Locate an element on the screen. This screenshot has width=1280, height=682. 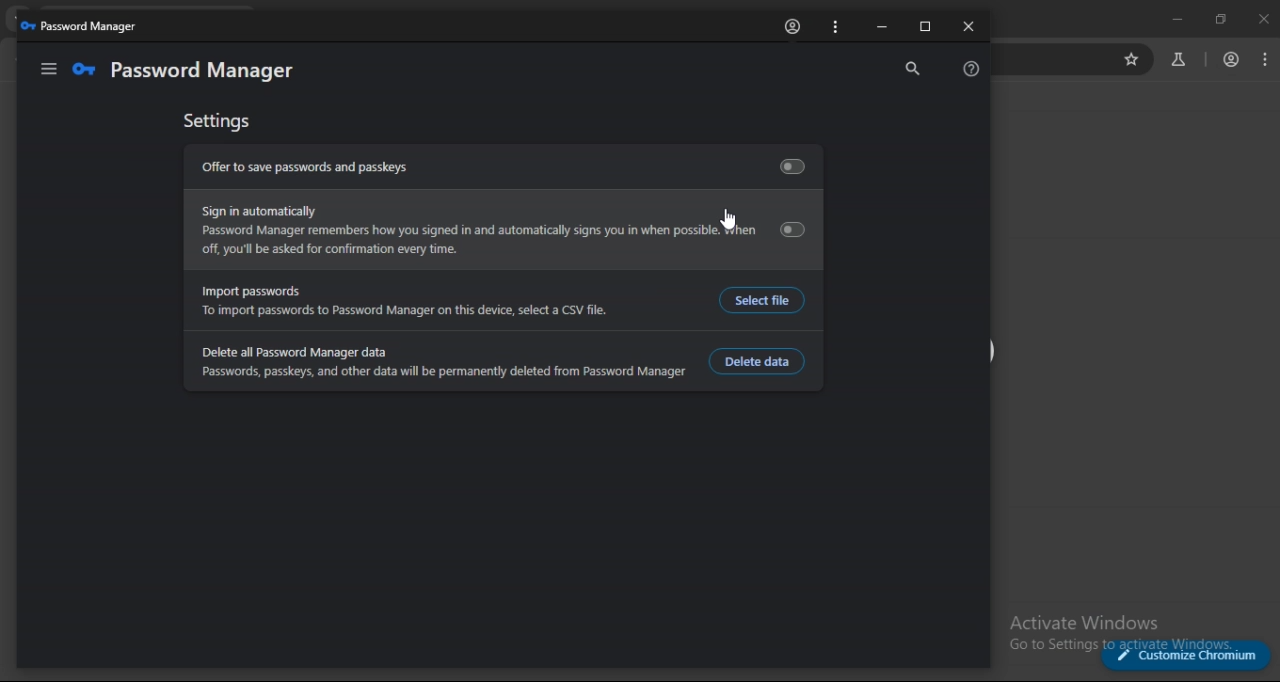
password manager is located at coordinates (188, 68).